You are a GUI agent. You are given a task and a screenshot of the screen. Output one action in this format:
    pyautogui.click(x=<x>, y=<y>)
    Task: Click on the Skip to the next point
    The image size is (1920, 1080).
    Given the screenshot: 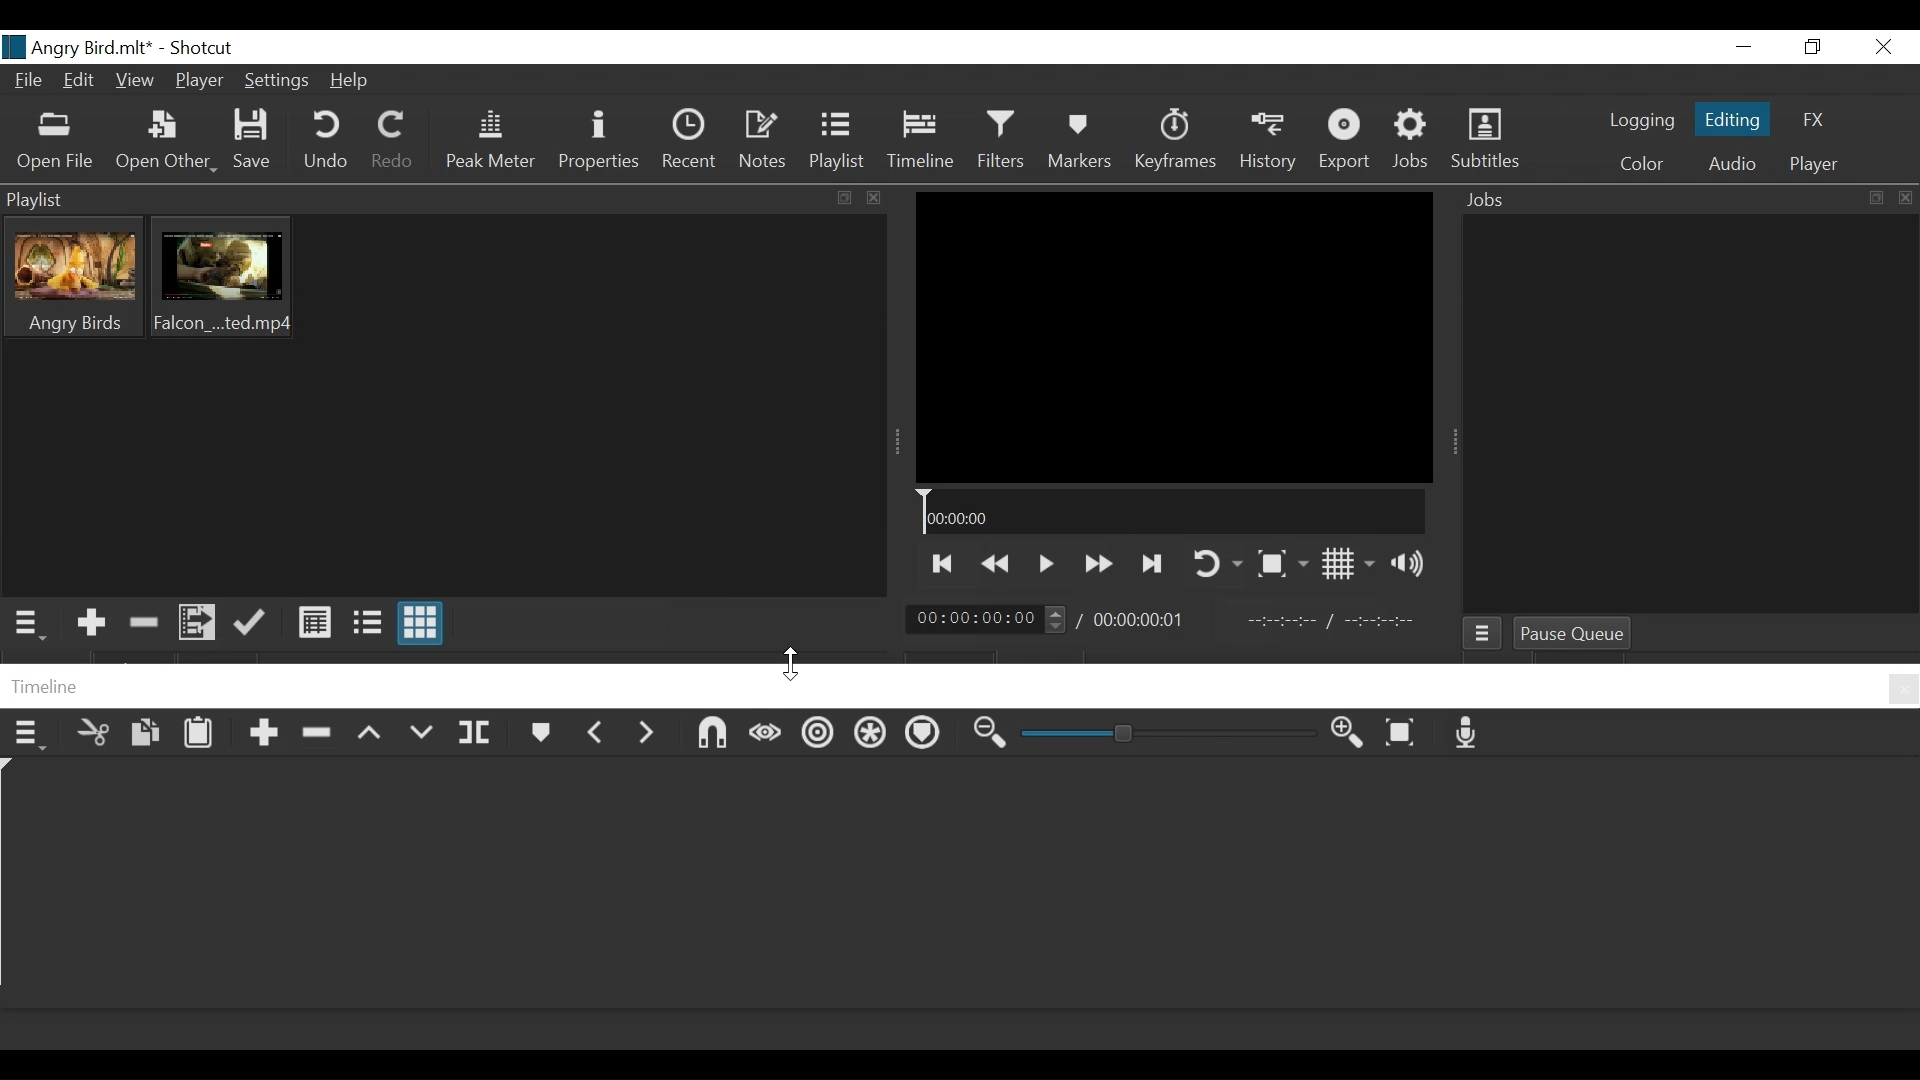 What is the action you would take?
    pyautogui.click(x=1153, y=562)
    